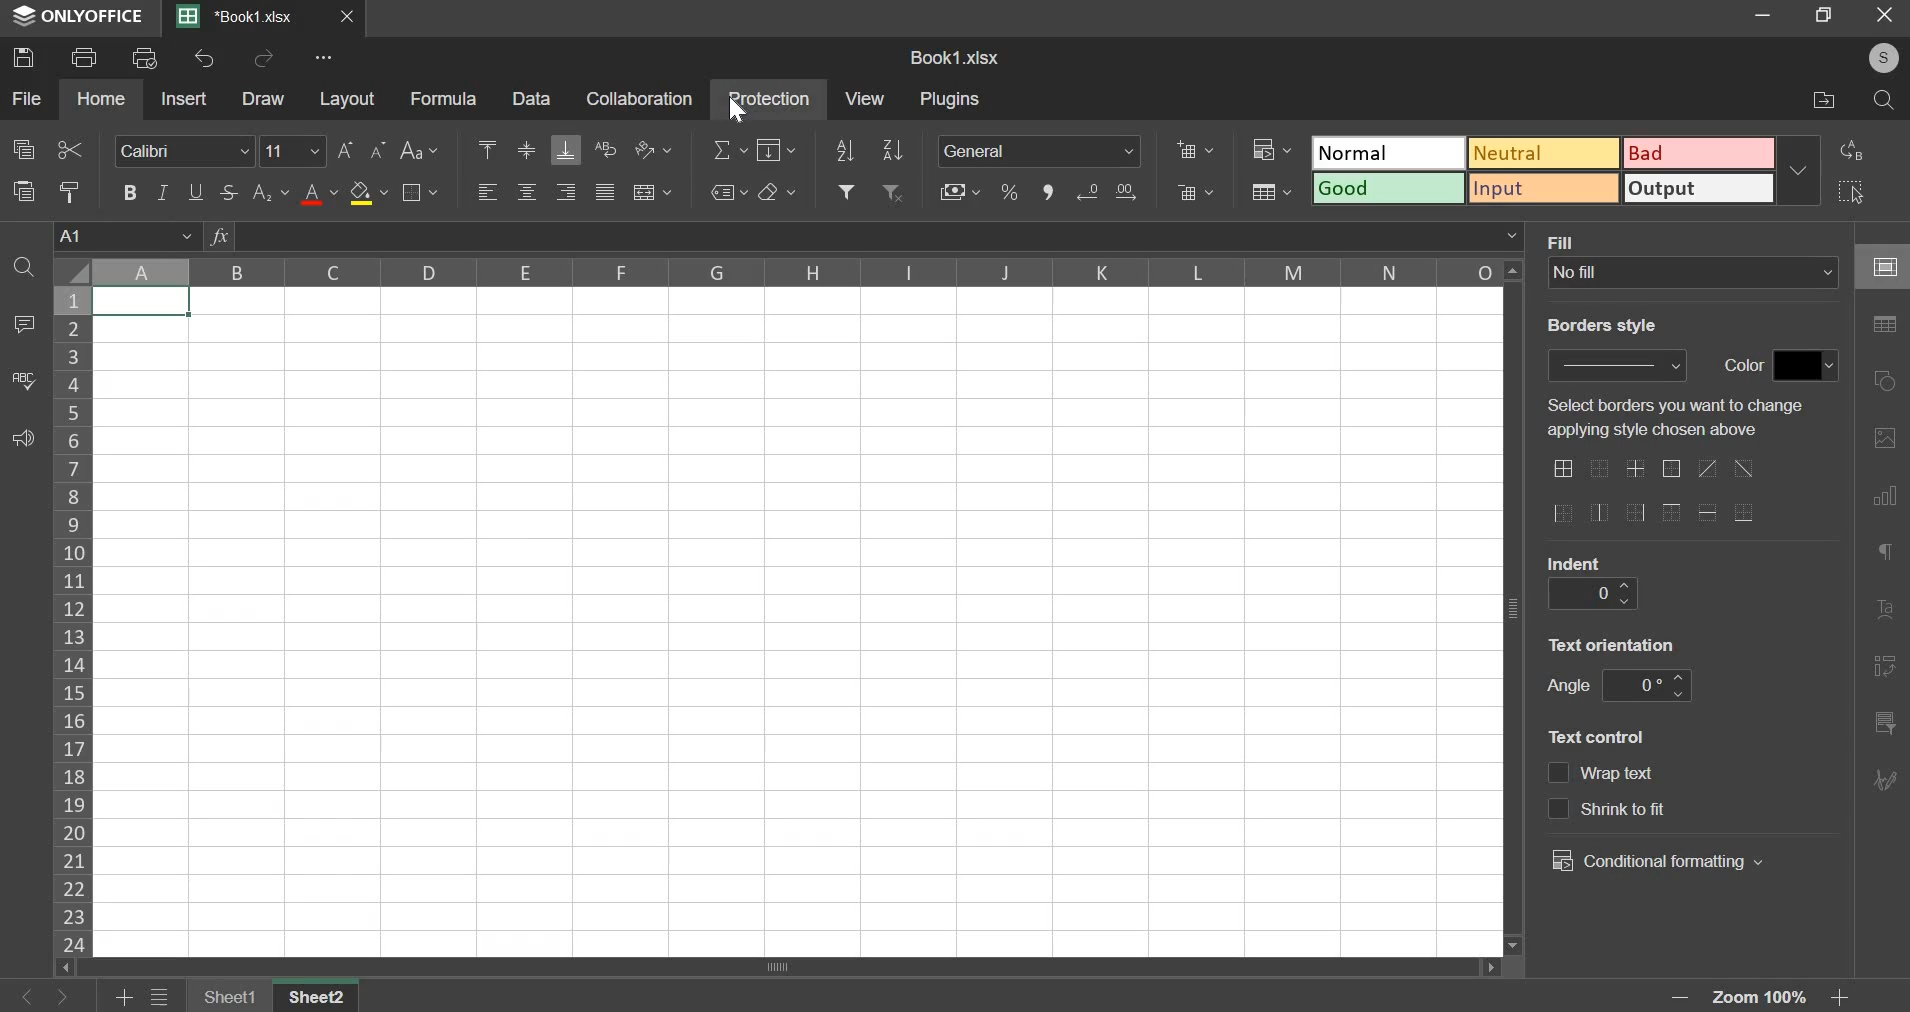 This screenshot has height=1012, width=1910. What do you see at coordinates (348, 98) in the screenshot?
I see `layout` at bounding box center [348, 98].